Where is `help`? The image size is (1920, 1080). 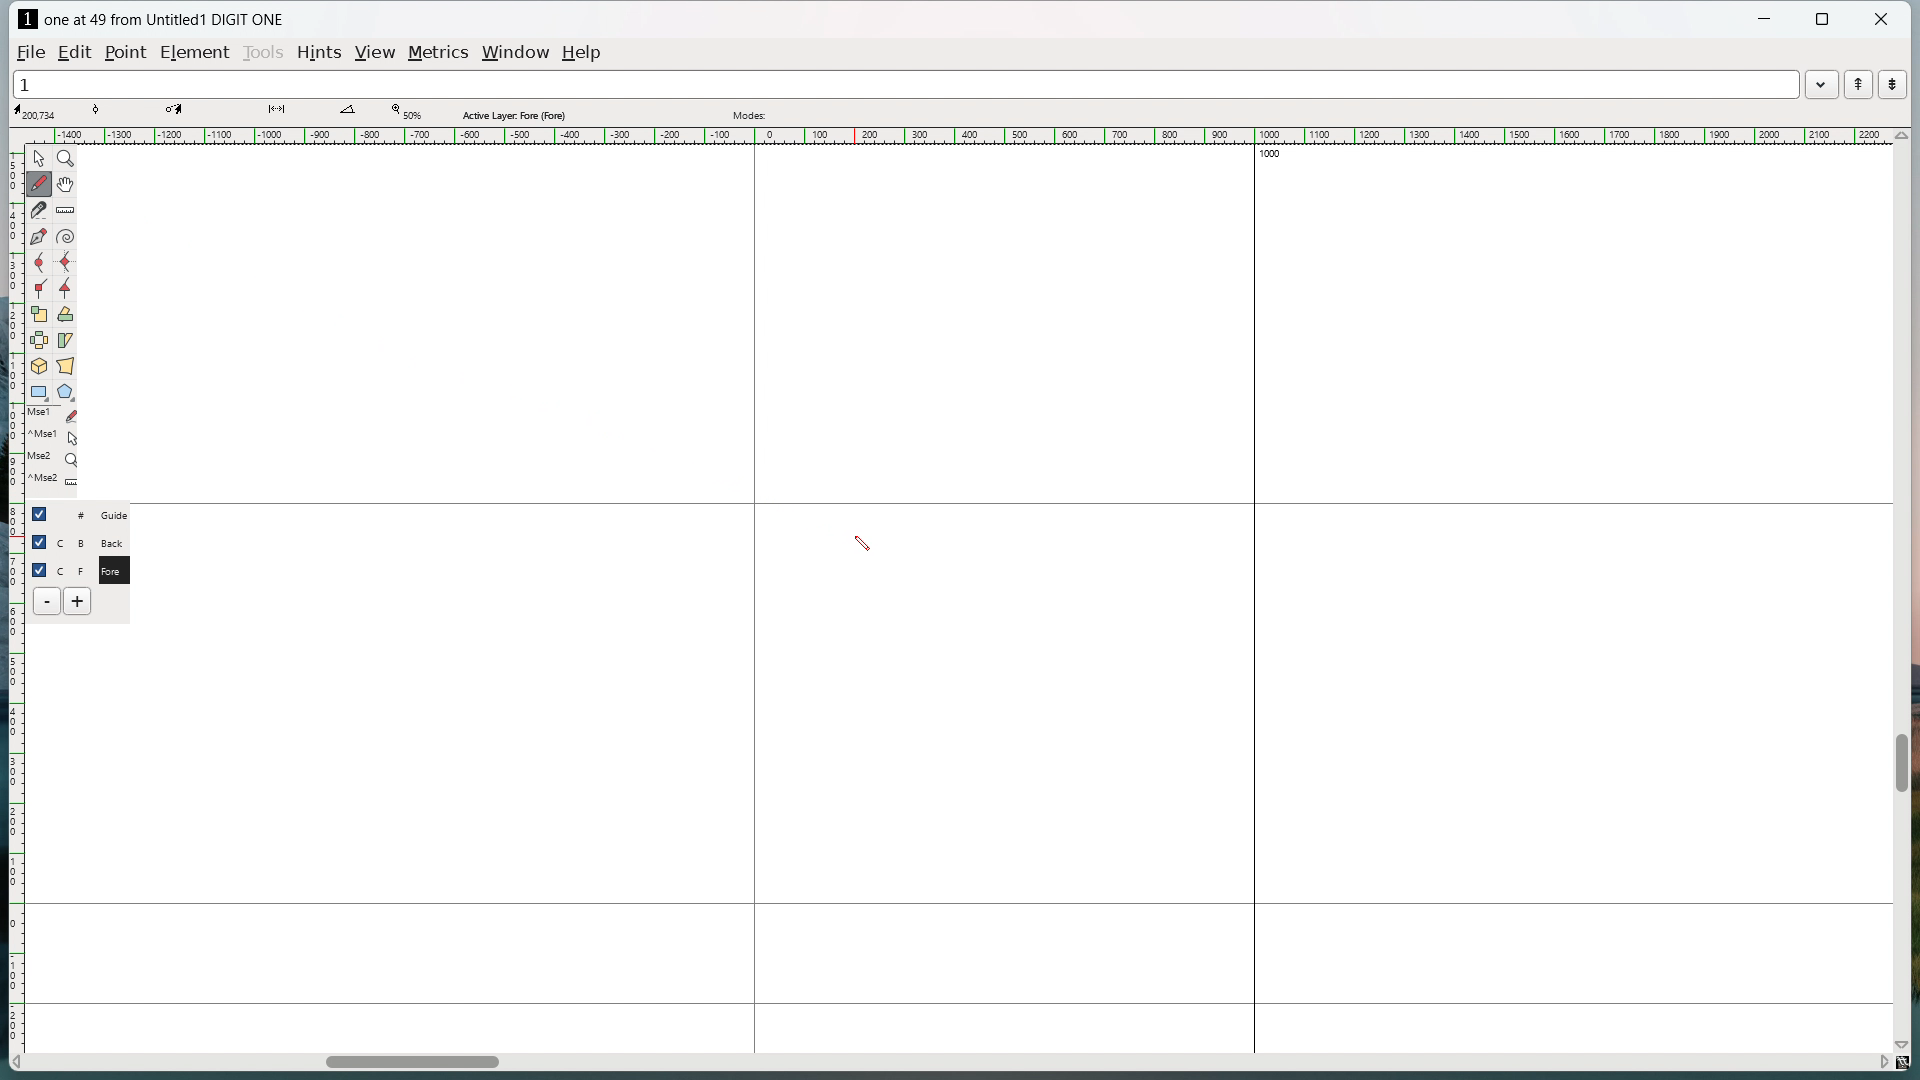
help is located at coordinates (583, 53).